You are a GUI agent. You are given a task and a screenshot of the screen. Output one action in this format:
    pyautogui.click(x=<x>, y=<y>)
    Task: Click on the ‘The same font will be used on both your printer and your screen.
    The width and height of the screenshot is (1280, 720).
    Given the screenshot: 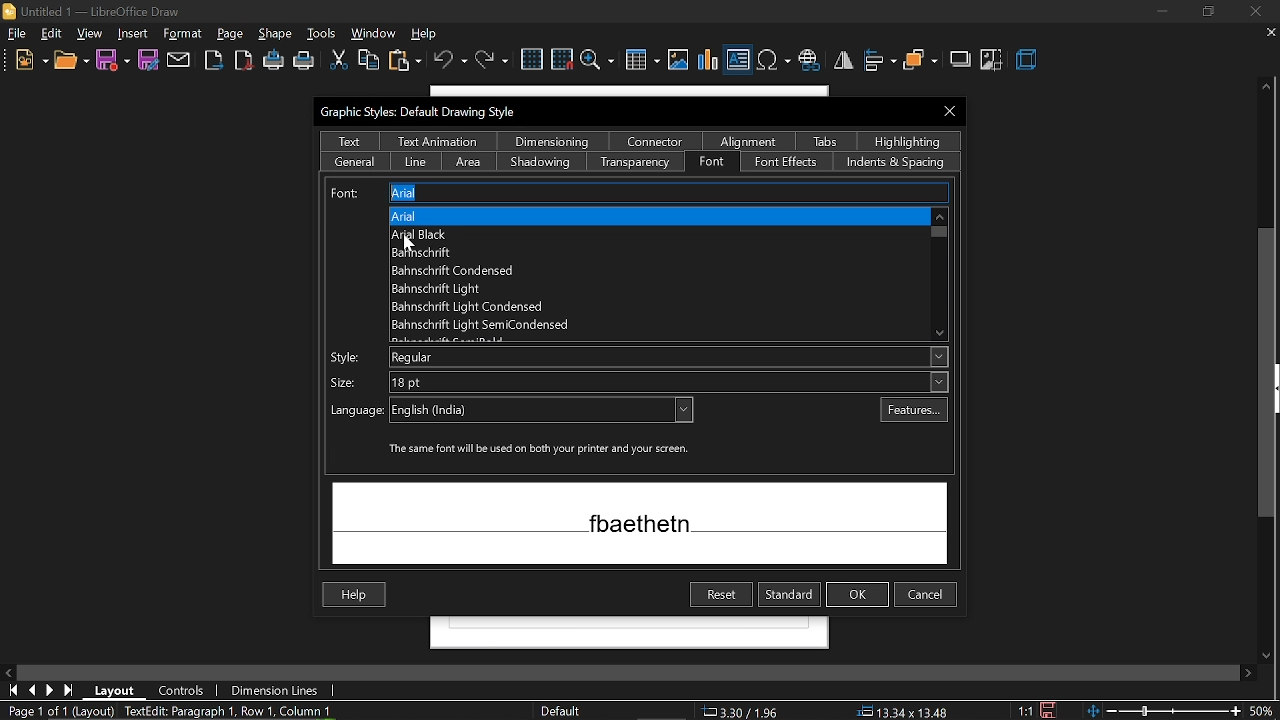 What is the action you would take?
    pyautogui.click(x=543, y=450)
    